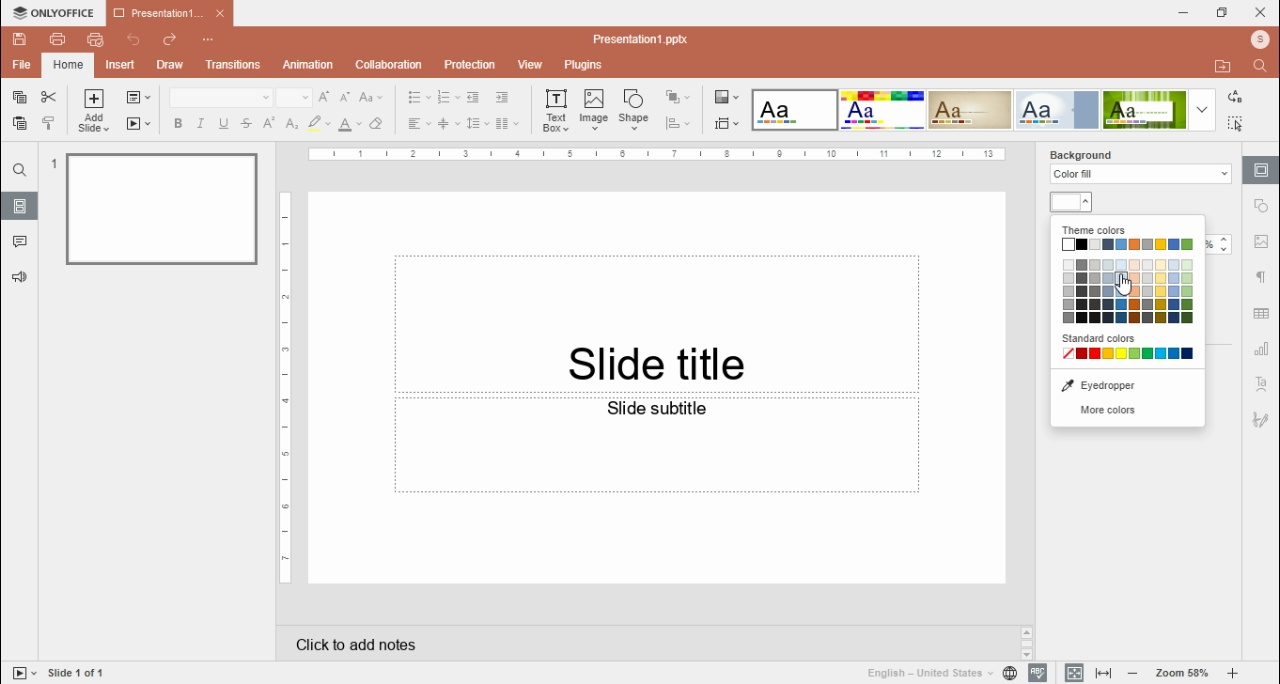  Describe the element at coordinates (676, 97) in the screenshot. I see `arrange shape` at that location.